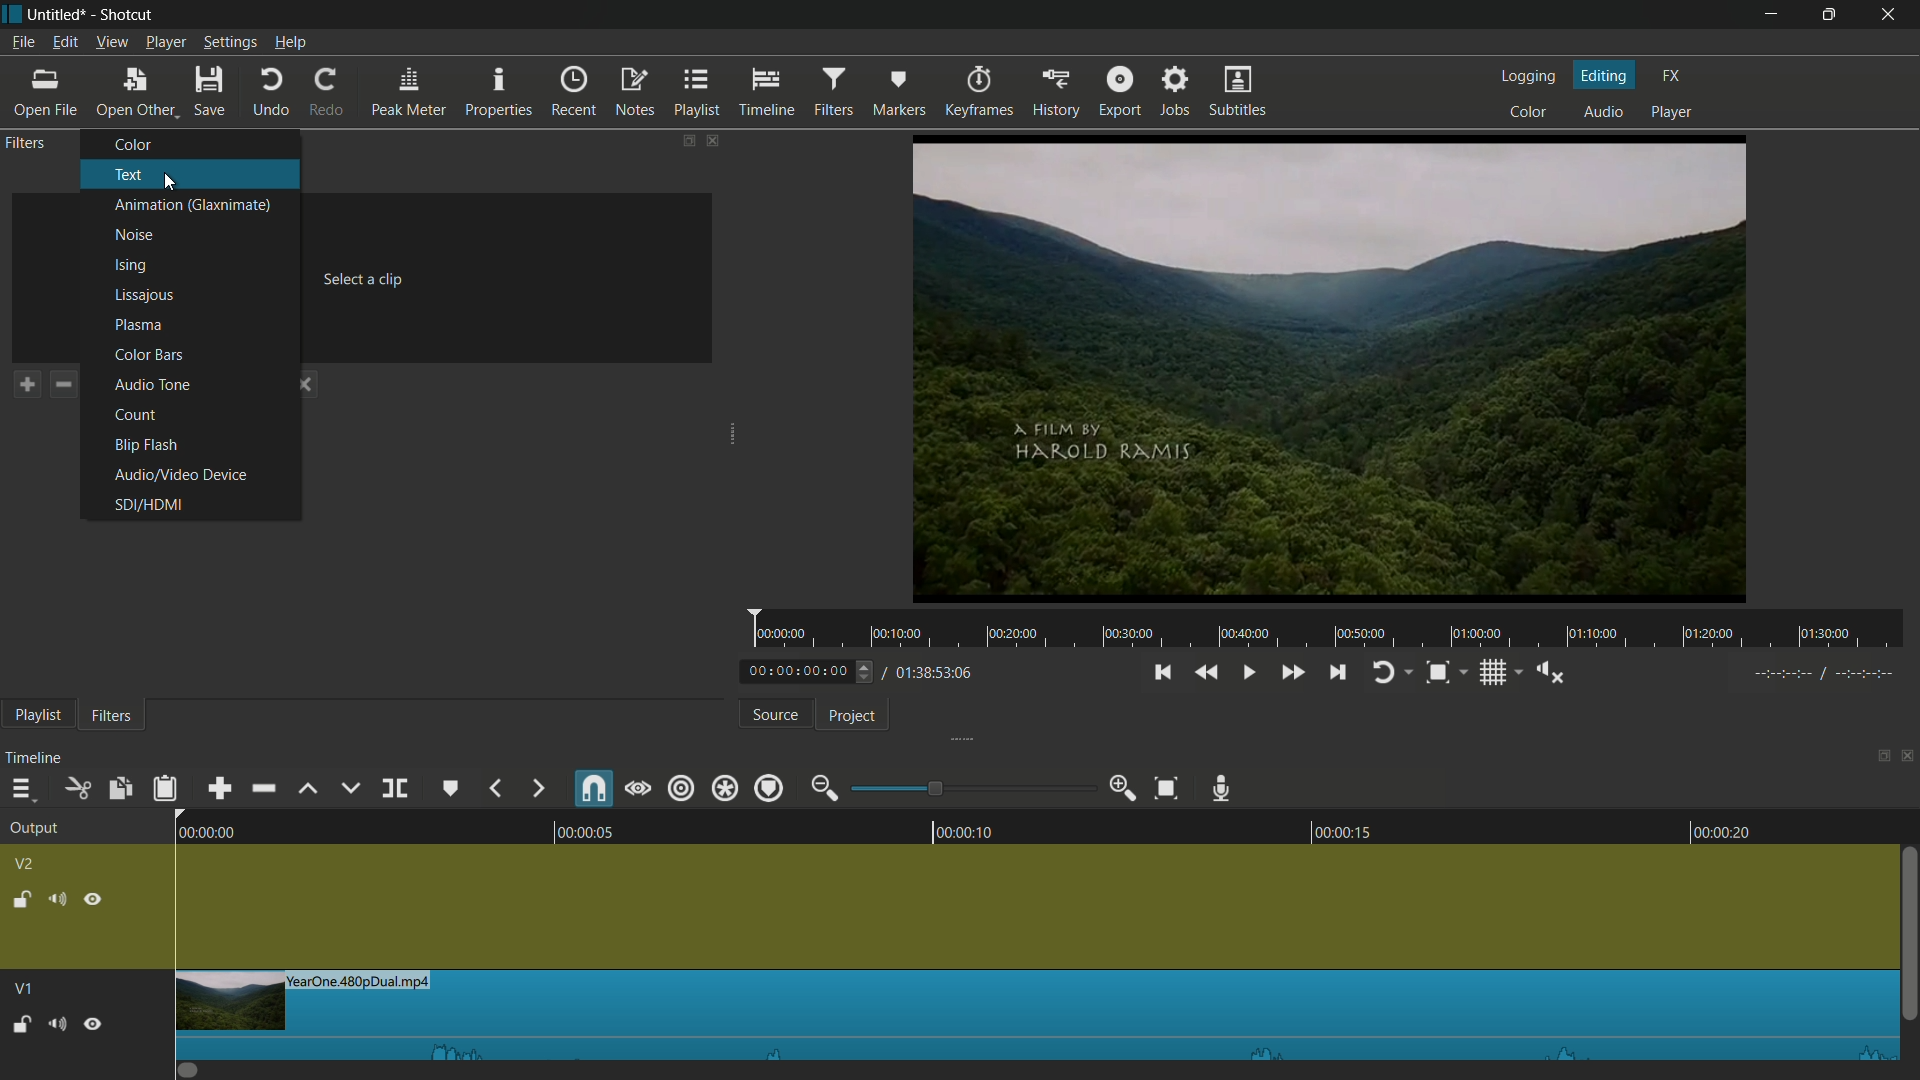 The height and width of the screenshot is (1080, 1920). I want to click on save, so click(209, 93).